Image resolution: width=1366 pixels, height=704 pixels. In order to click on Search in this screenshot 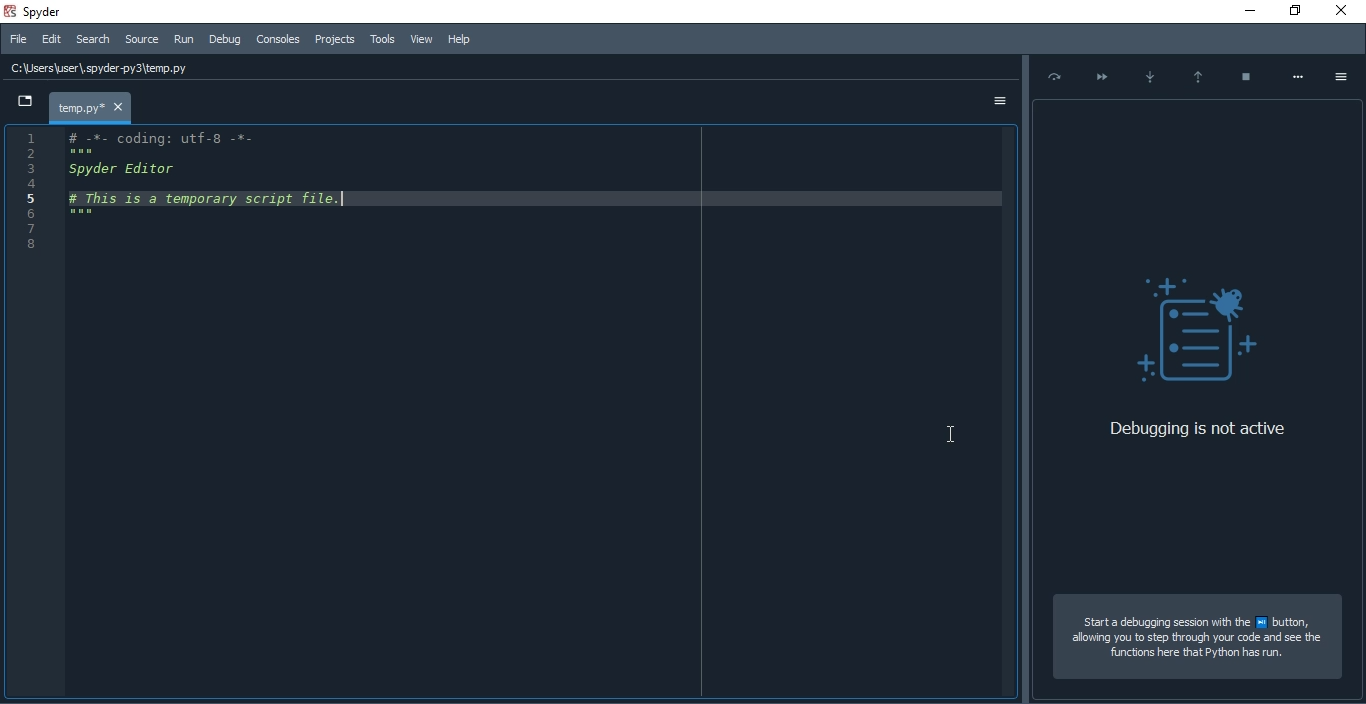, I will do `click(91, 40)`.